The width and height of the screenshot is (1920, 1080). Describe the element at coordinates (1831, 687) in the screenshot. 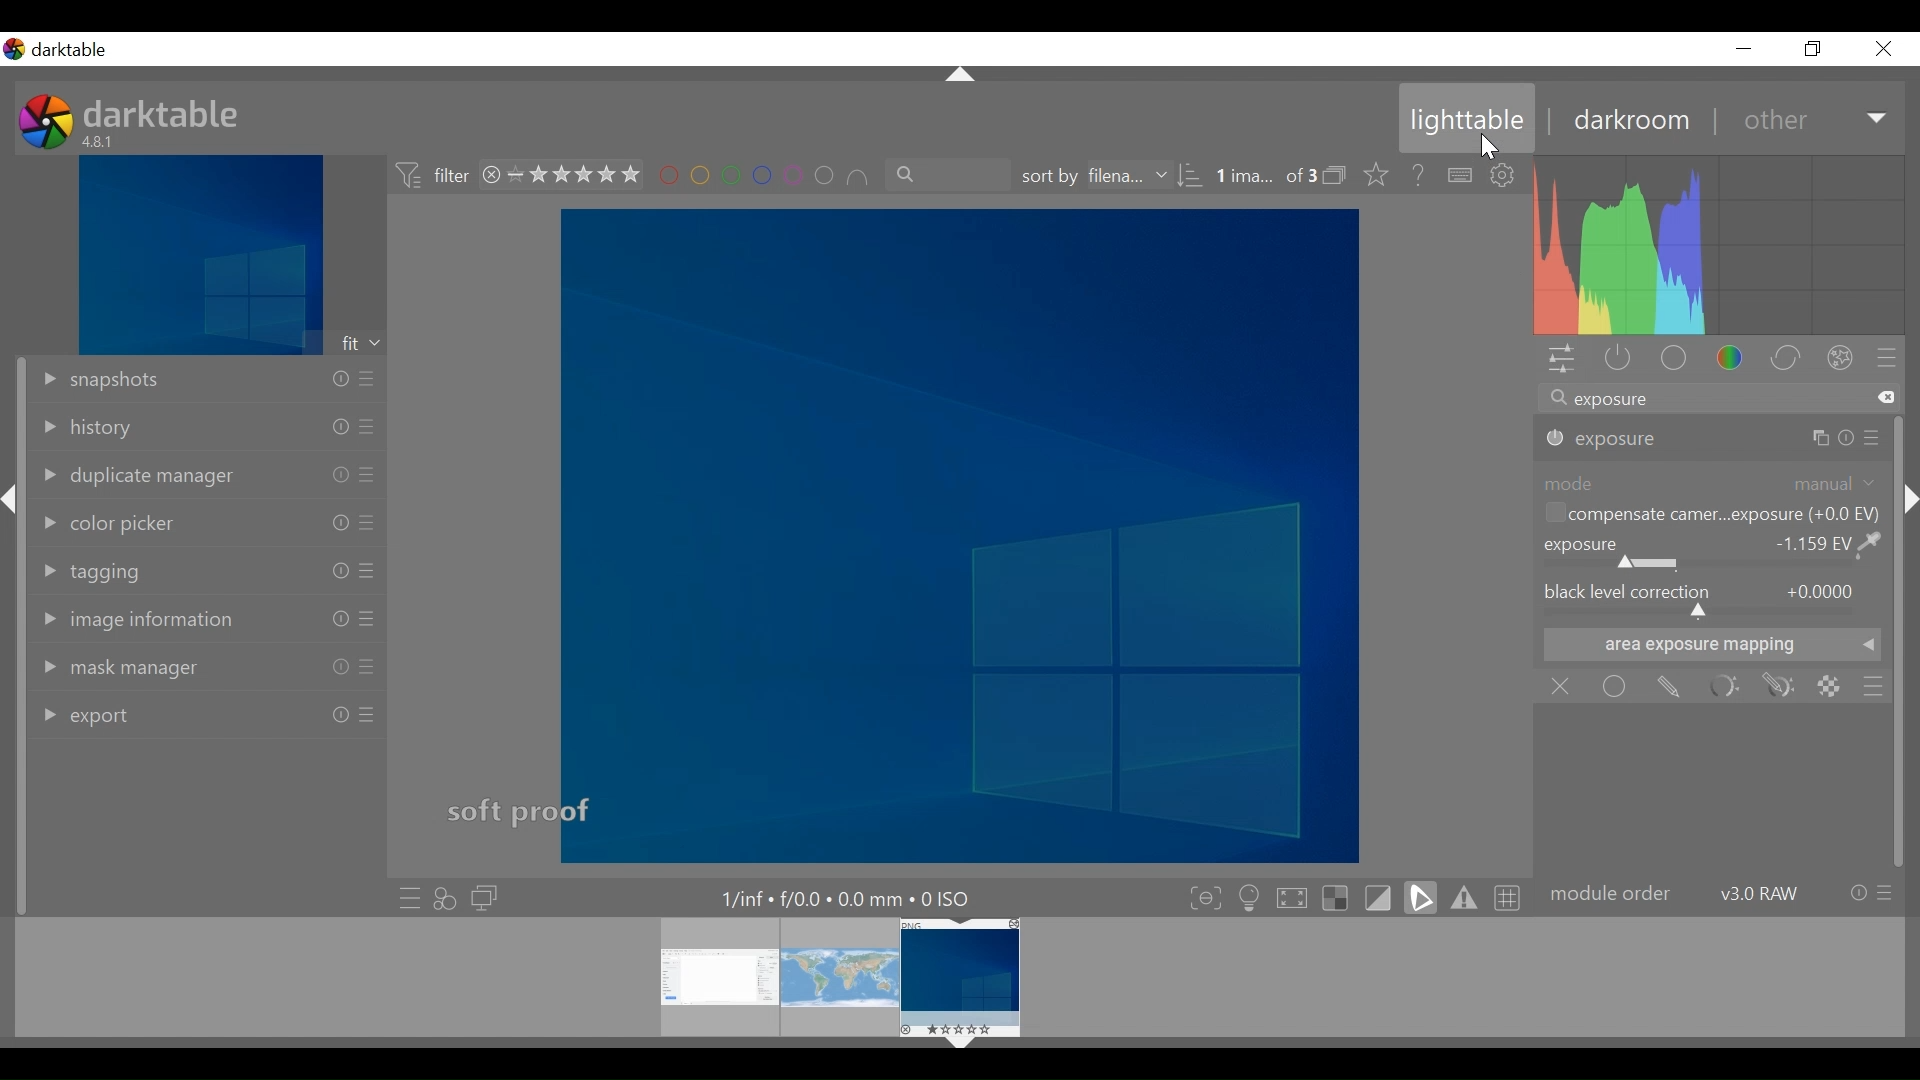

I see `raster mask` at that location.